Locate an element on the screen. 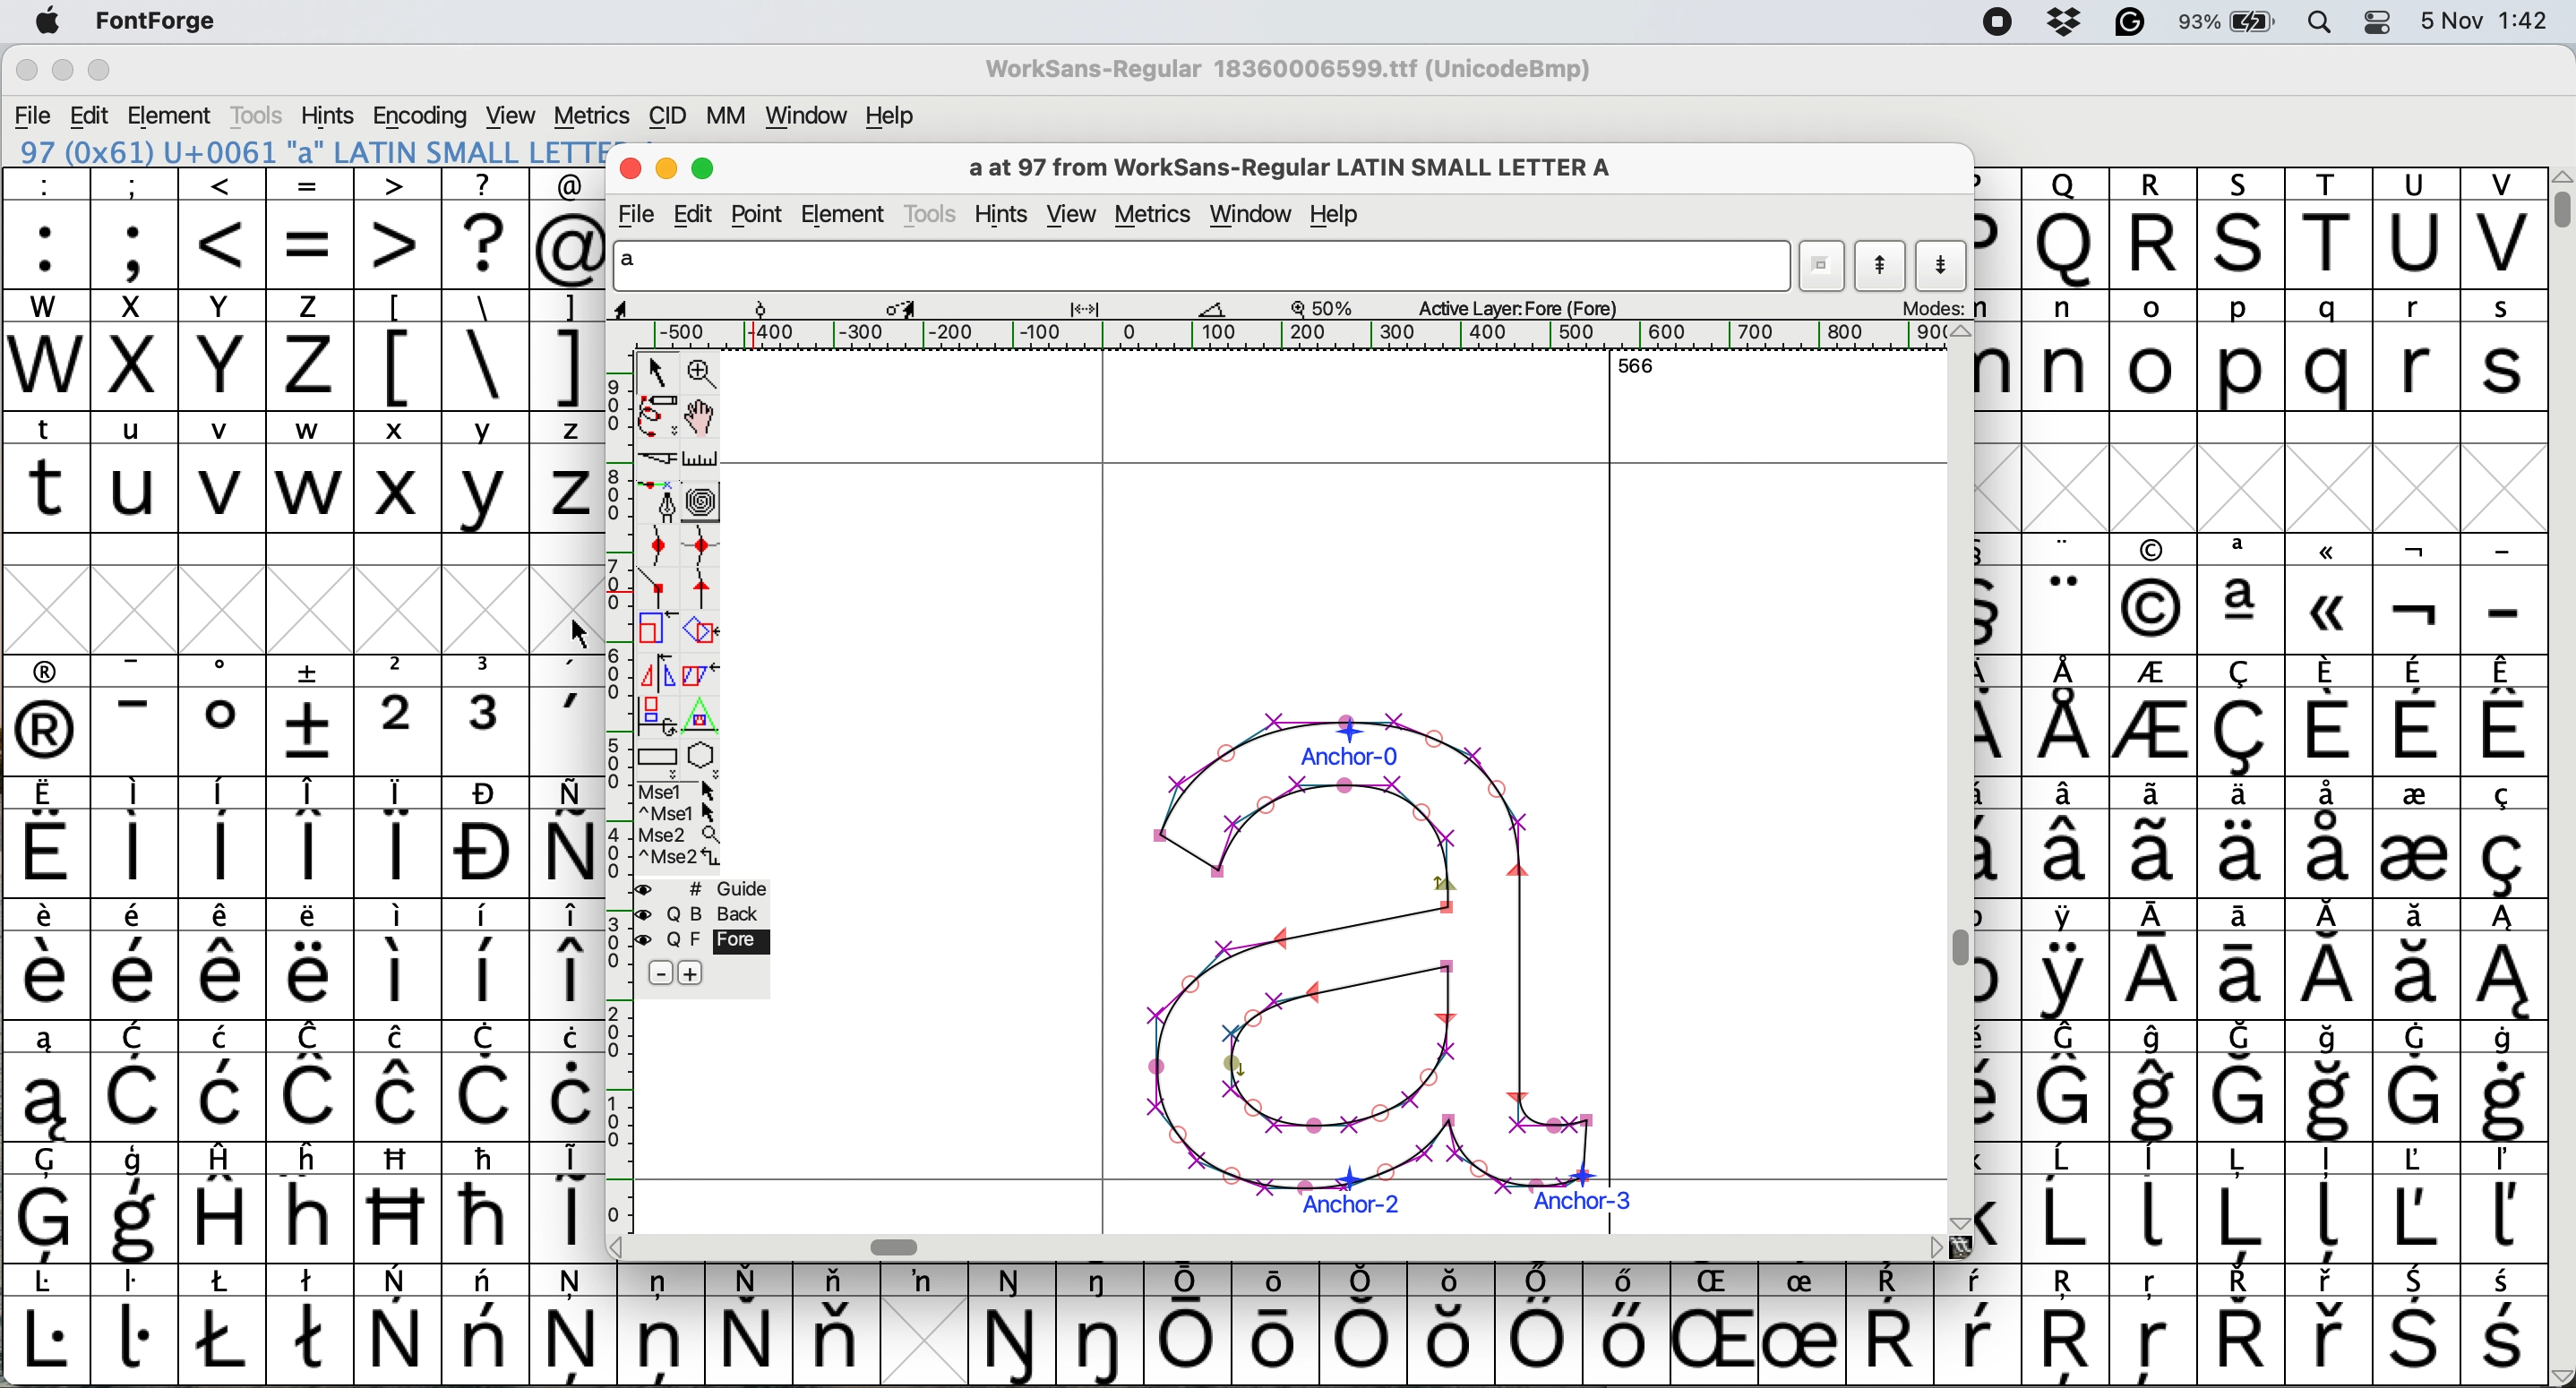 The height and width of the screenshot is (1388, 2576). n is located at coordinates (2065, 349).